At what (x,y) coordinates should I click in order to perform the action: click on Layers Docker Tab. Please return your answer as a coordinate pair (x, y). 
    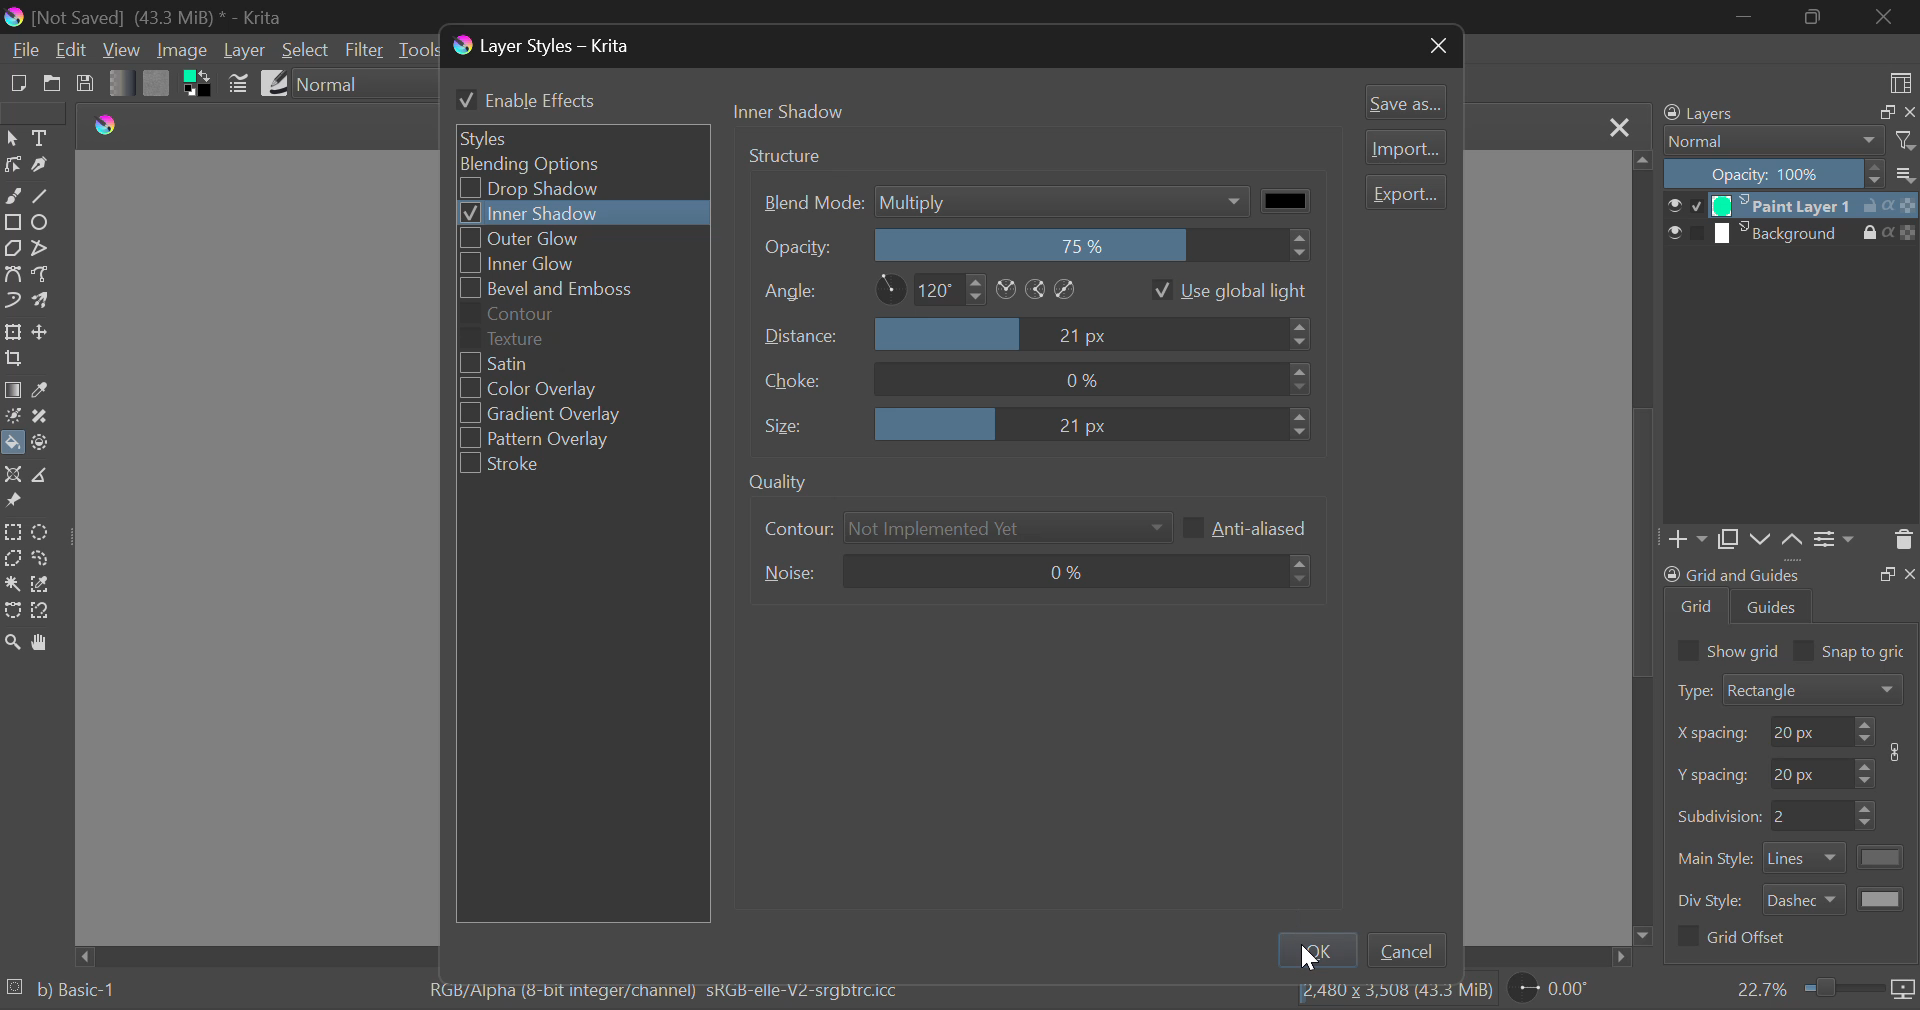
    Looking at the image, I should click on (1784, 115).